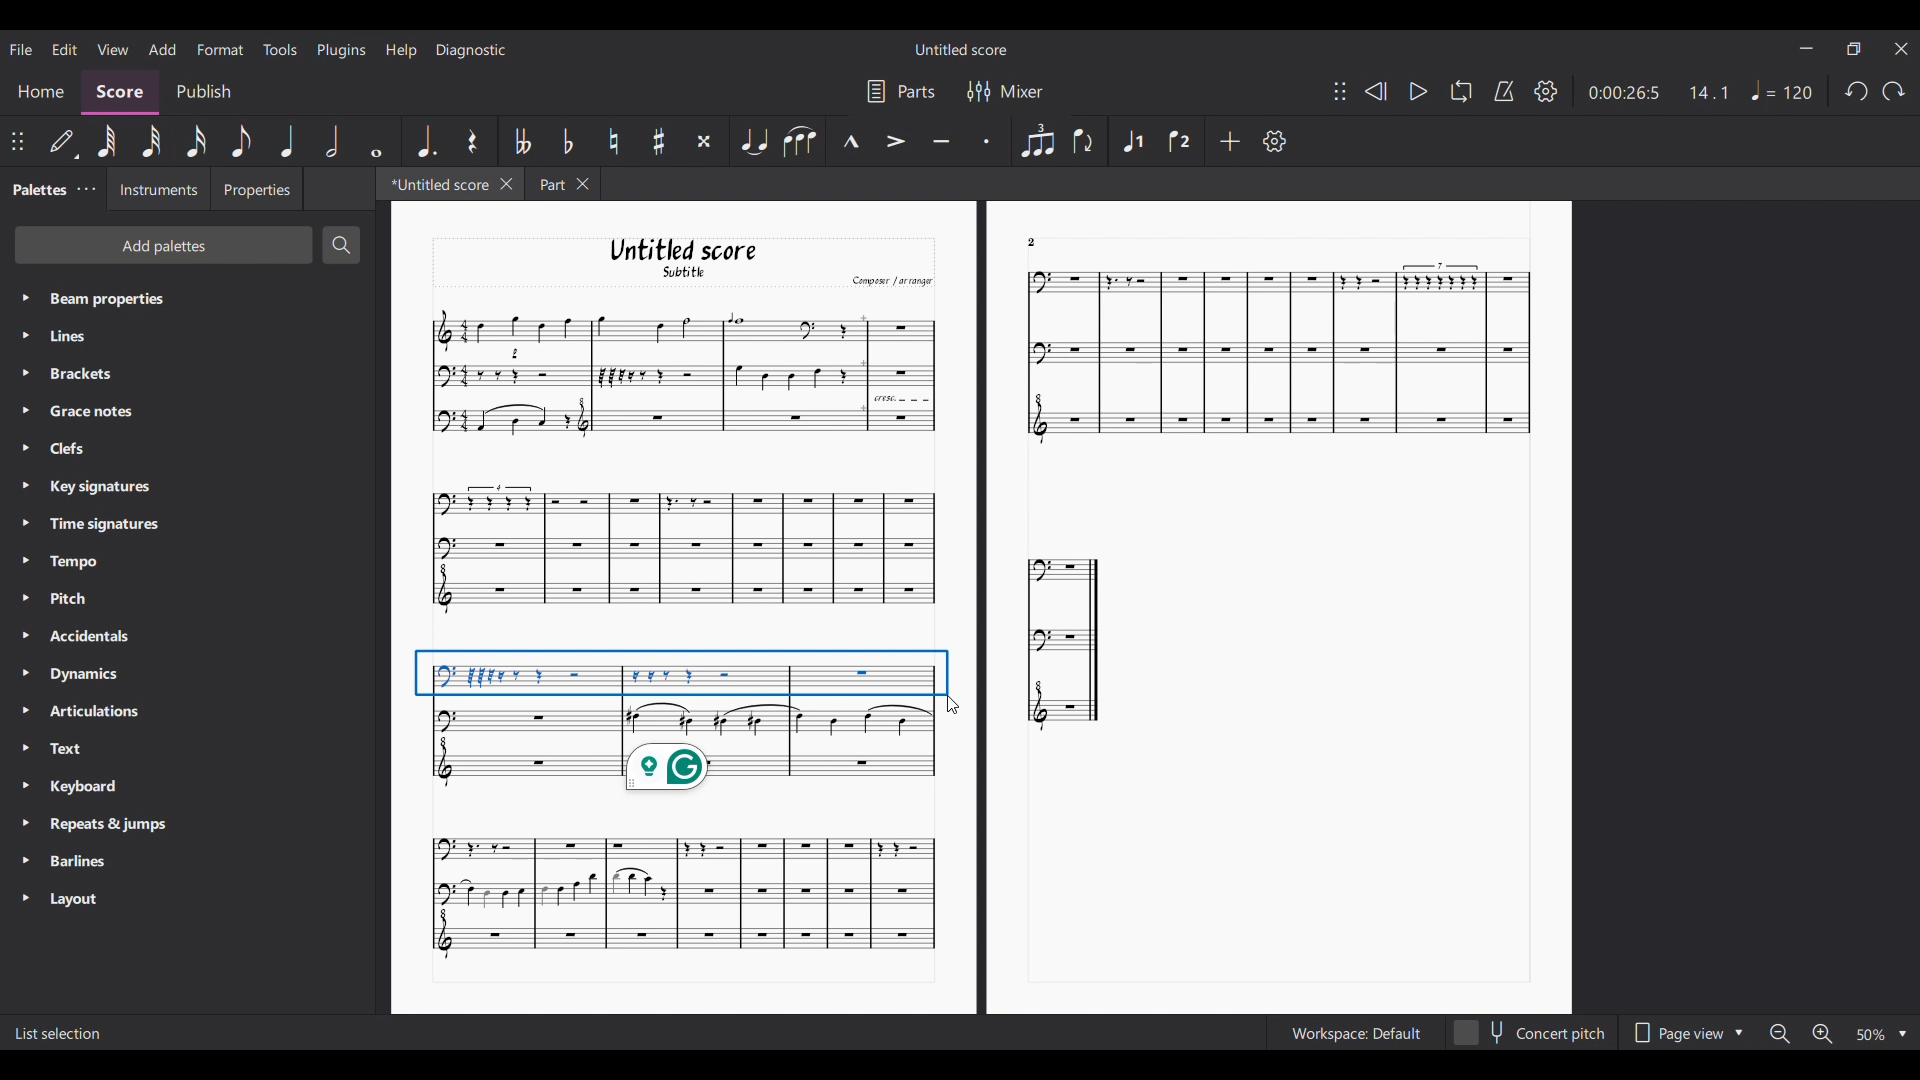  Describe the element at coordinates (1340, 91) in the screenshot. I see `Move toolbar` at that location.